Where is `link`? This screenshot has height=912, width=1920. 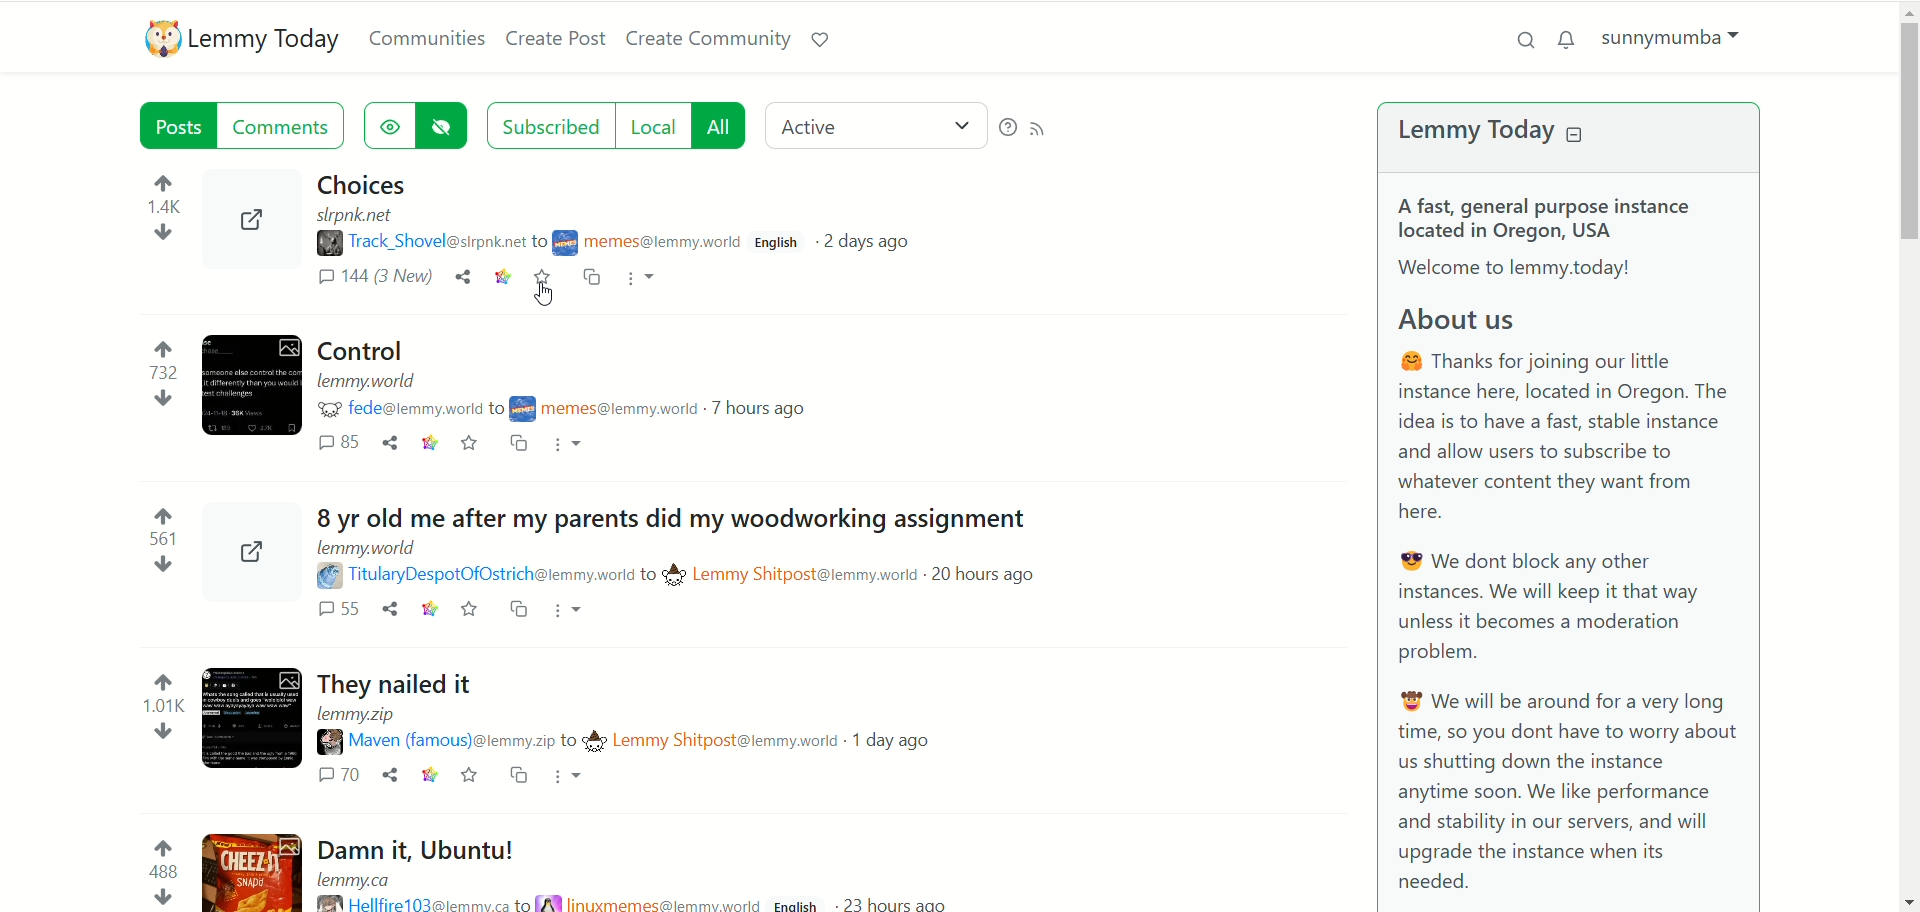 link is located at coordinates (429, 446).